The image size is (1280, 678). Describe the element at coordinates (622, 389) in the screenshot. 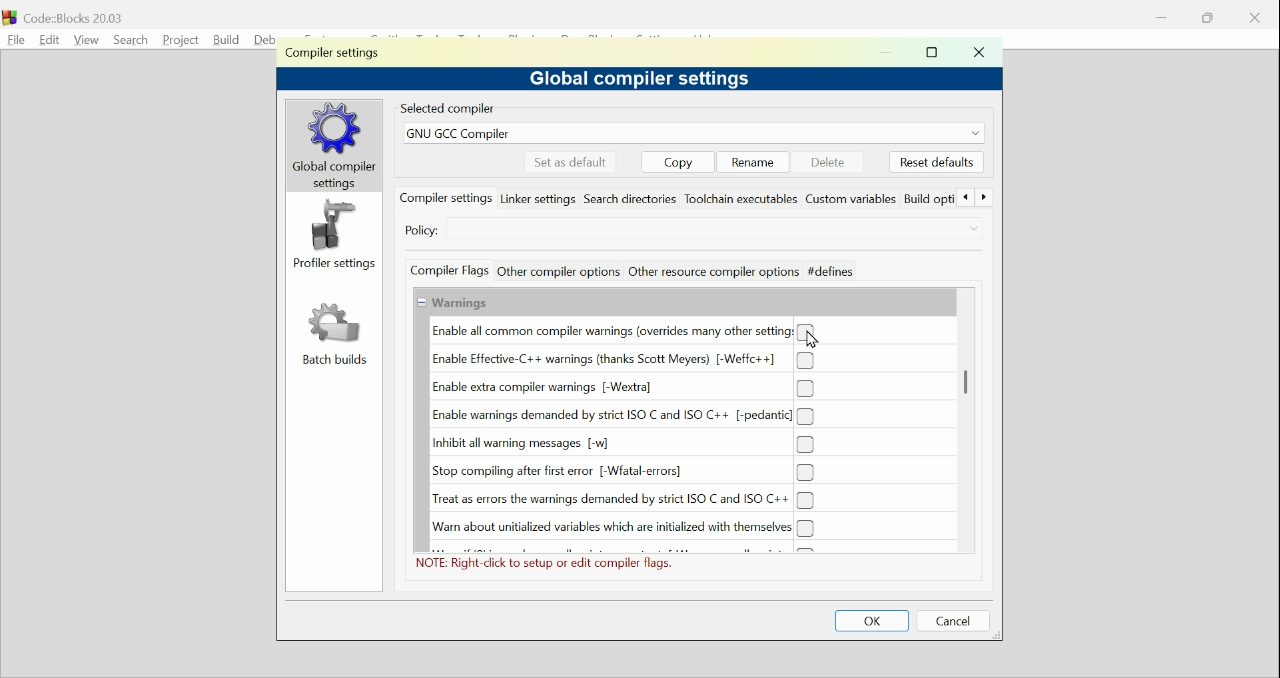

I see `(un)check Enable extra compiler warnings` at that location.